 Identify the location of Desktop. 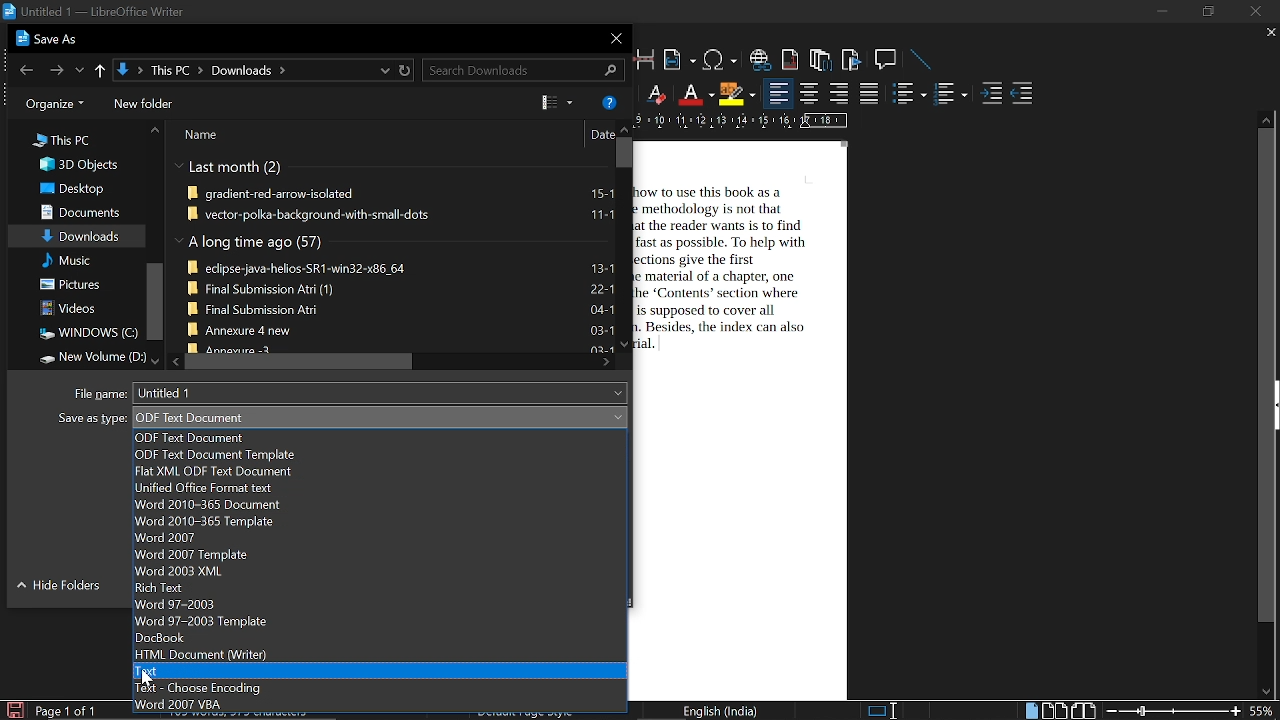
(73, 188).